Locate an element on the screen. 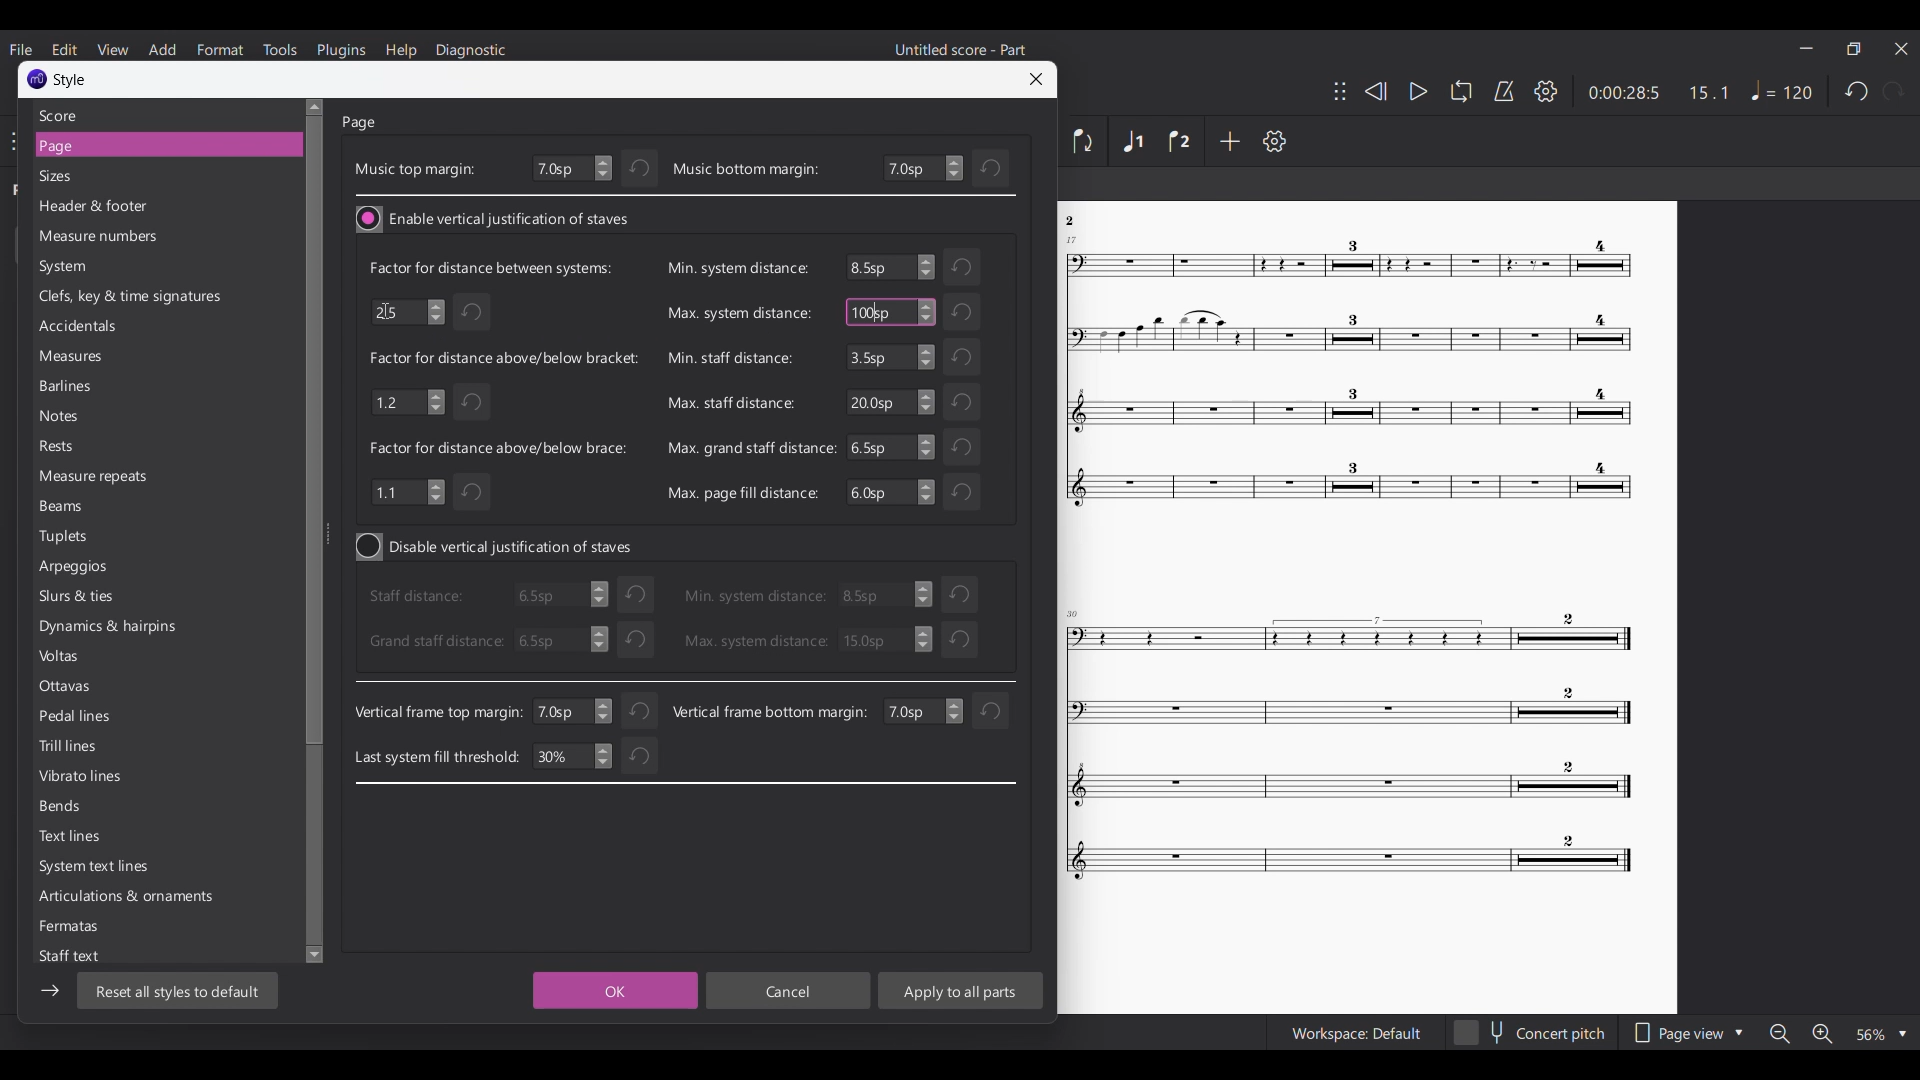 This screenshot has width=1920, height=1080. Max. grand staff distance is located at coordinates (751, 447).